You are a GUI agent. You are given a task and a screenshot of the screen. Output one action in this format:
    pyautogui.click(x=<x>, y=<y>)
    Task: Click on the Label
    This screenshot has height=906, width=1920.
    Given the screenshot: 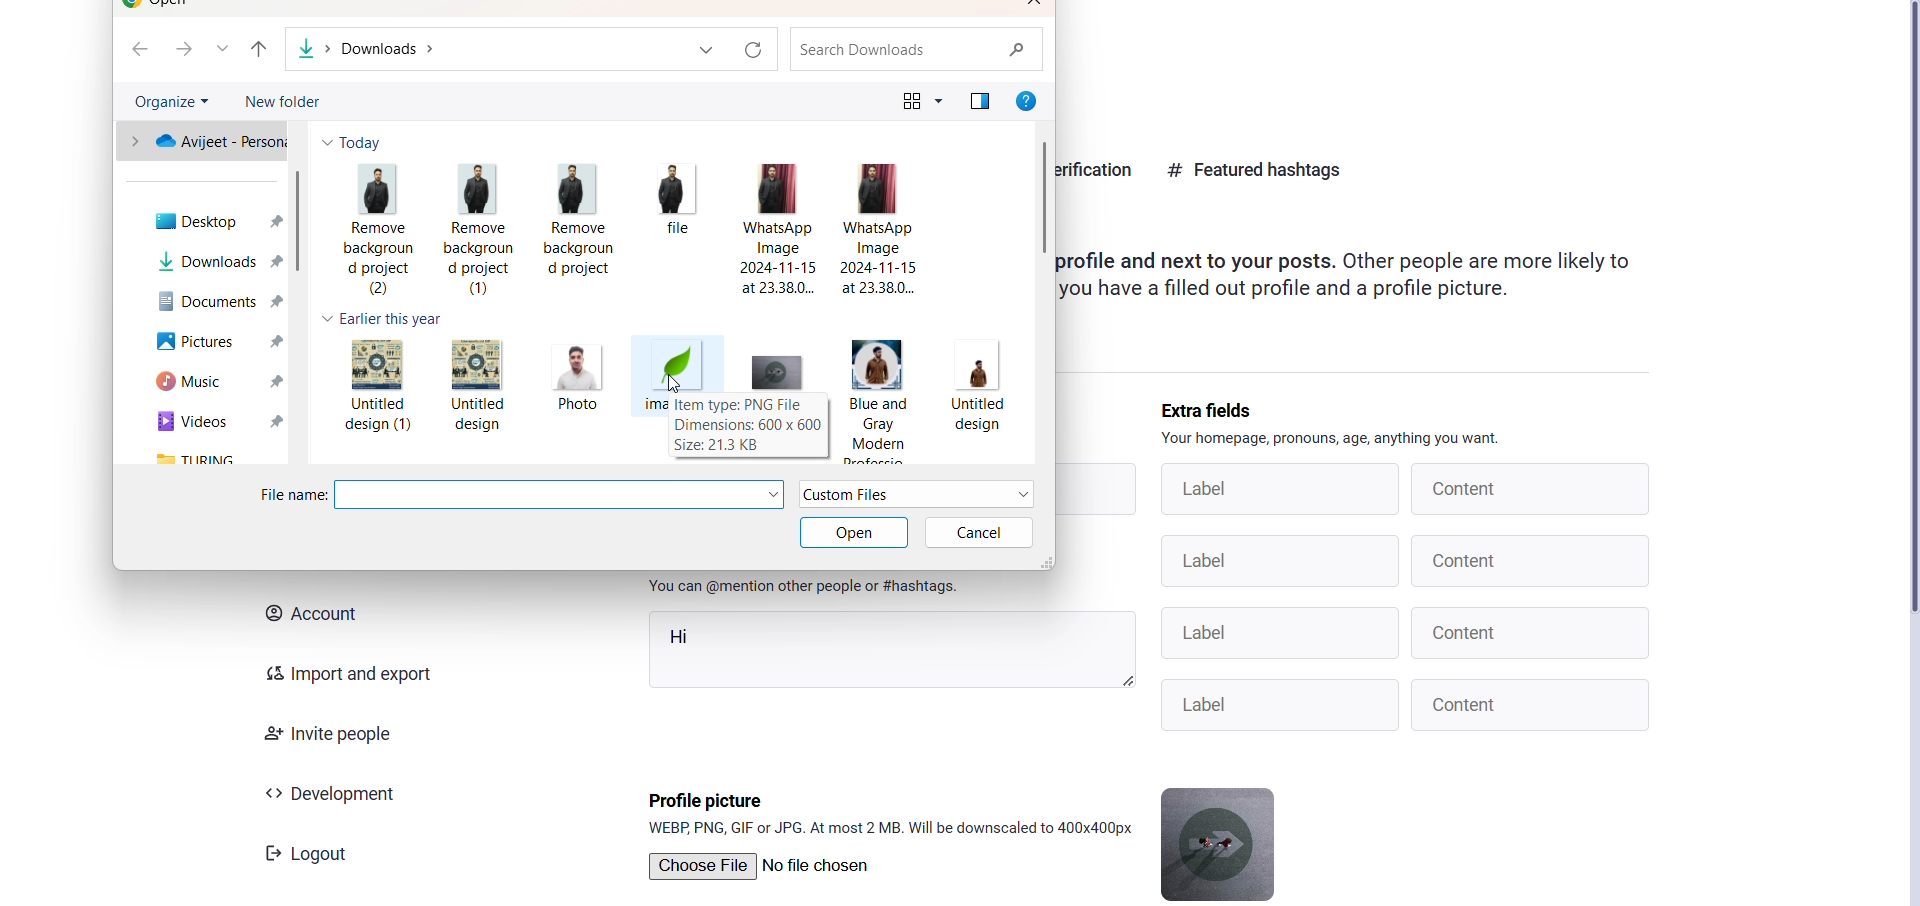 What is the action you would take?
    pyautogui.click(x=1285, y=703)
    